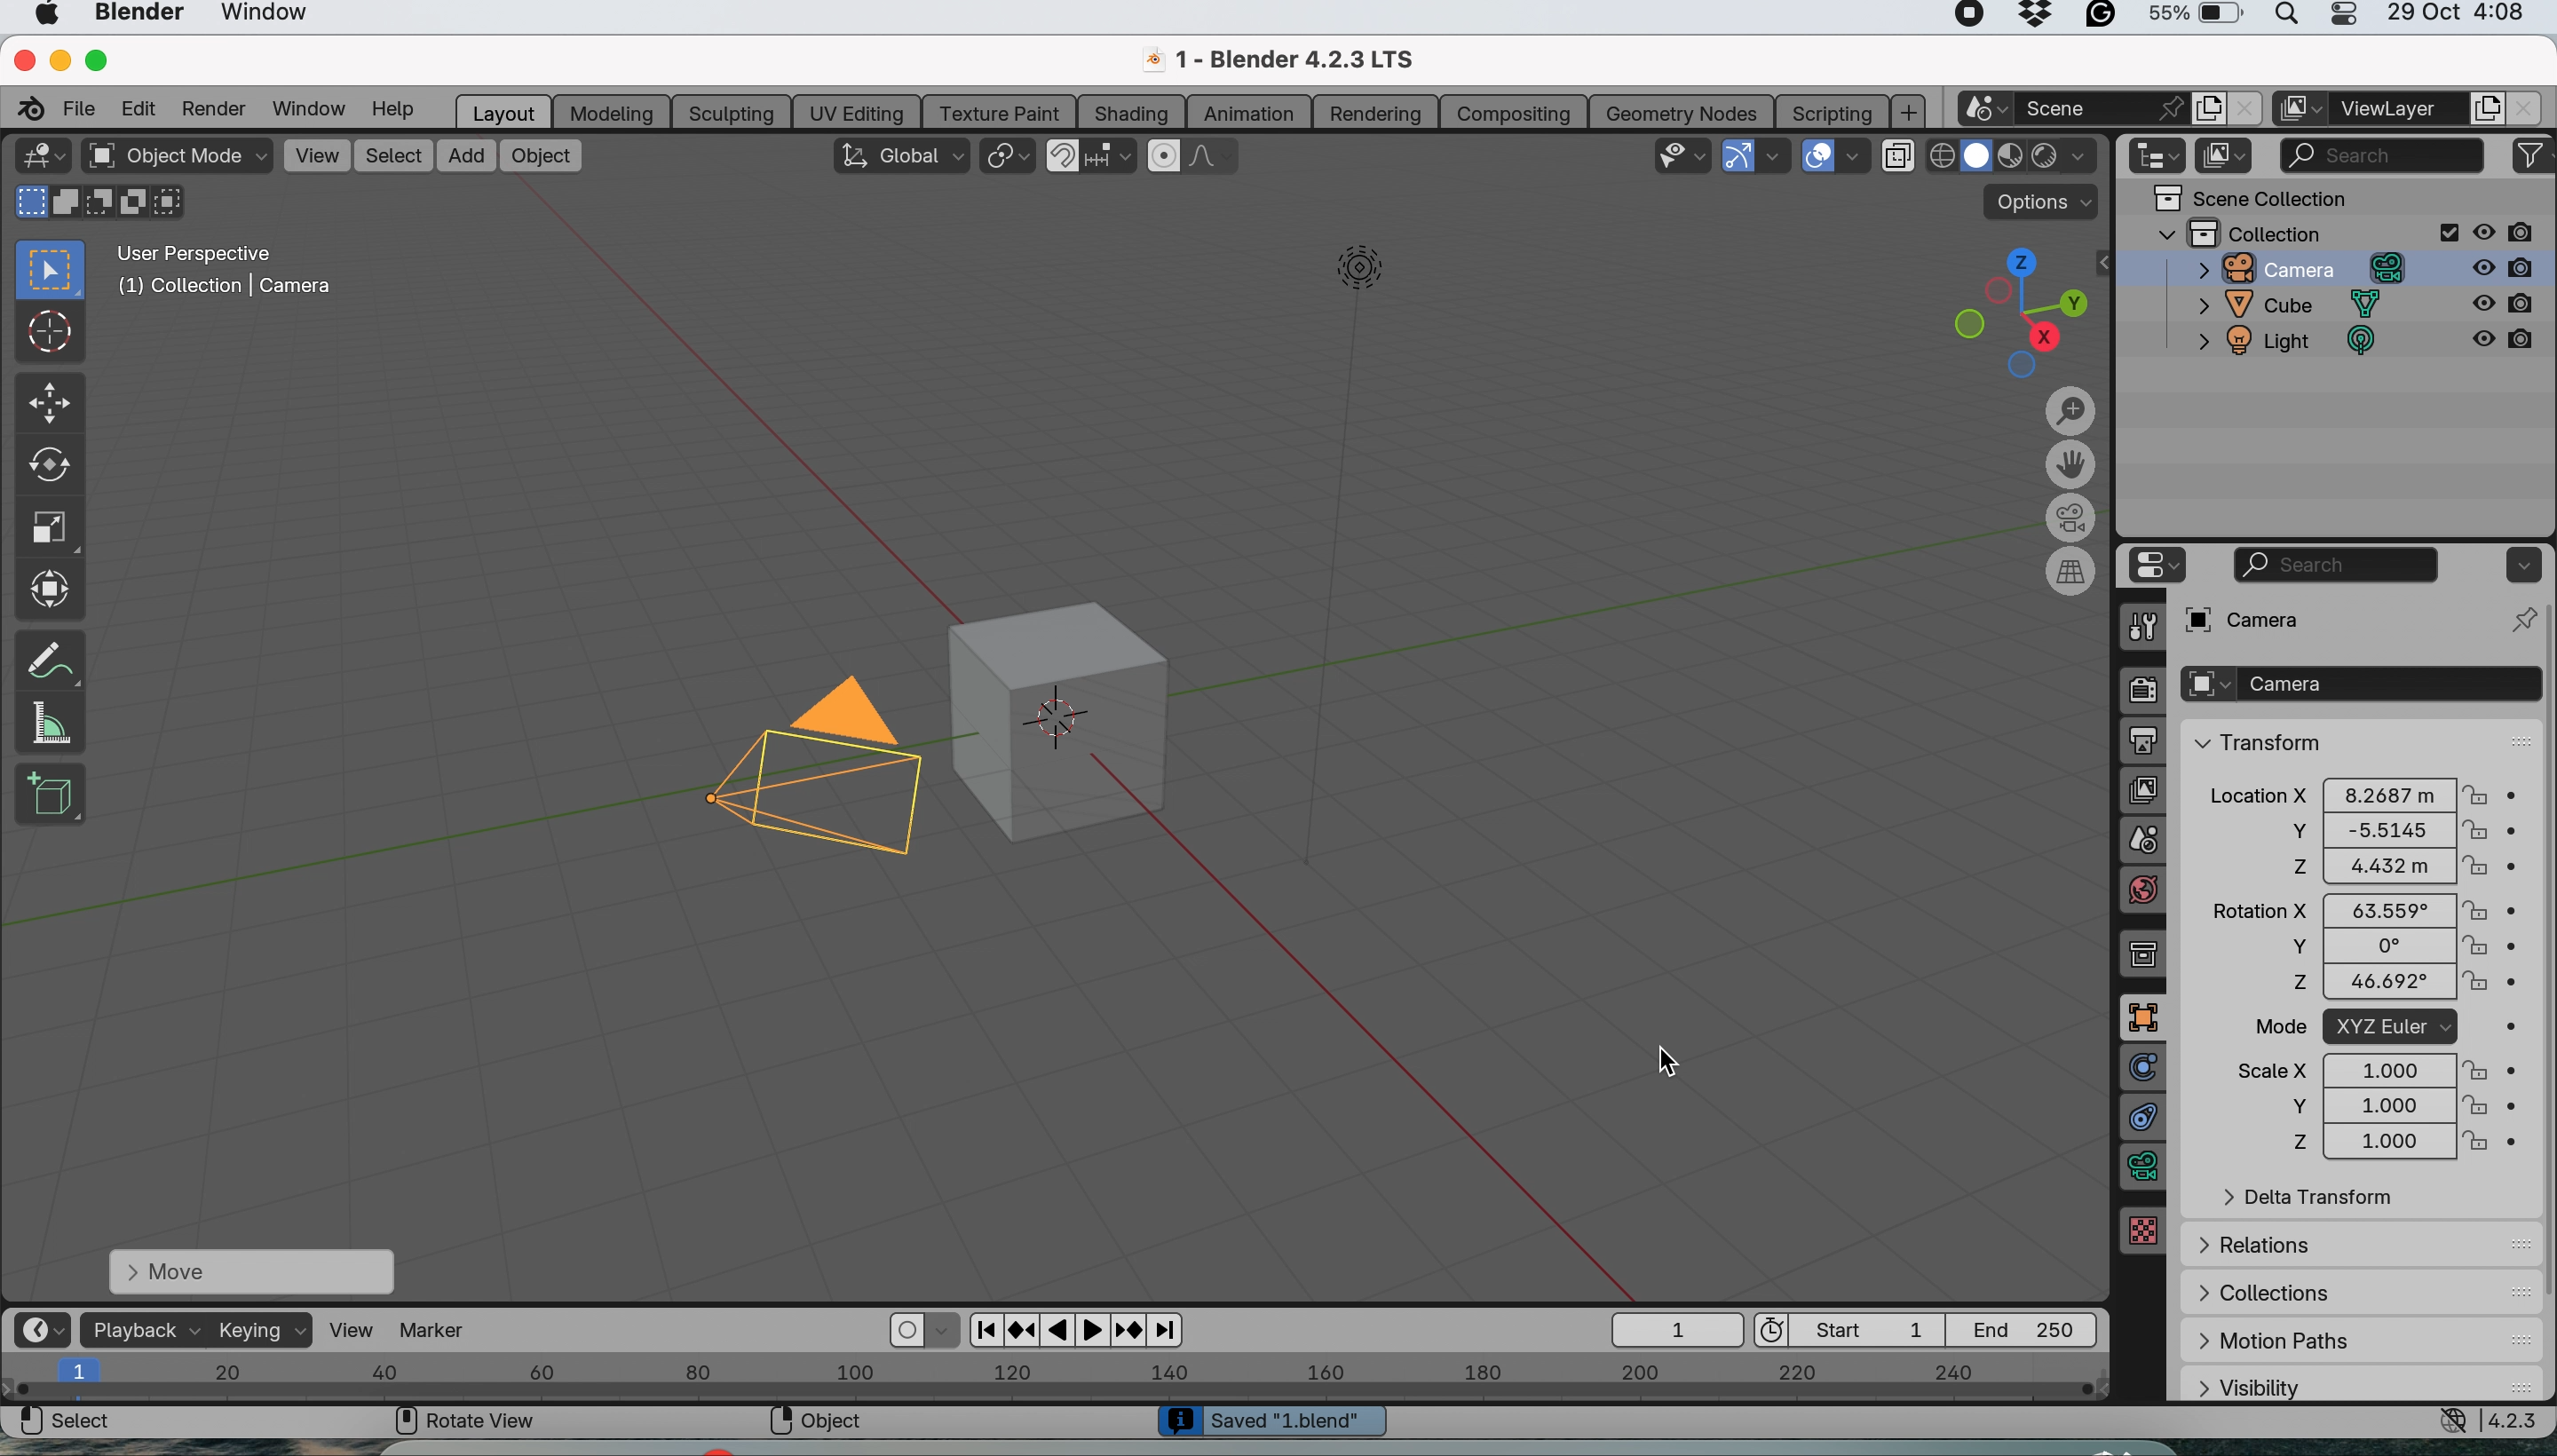 The height and width of the screenshot is (1456, 2557). I want to click on collection, so click(2307, 232).